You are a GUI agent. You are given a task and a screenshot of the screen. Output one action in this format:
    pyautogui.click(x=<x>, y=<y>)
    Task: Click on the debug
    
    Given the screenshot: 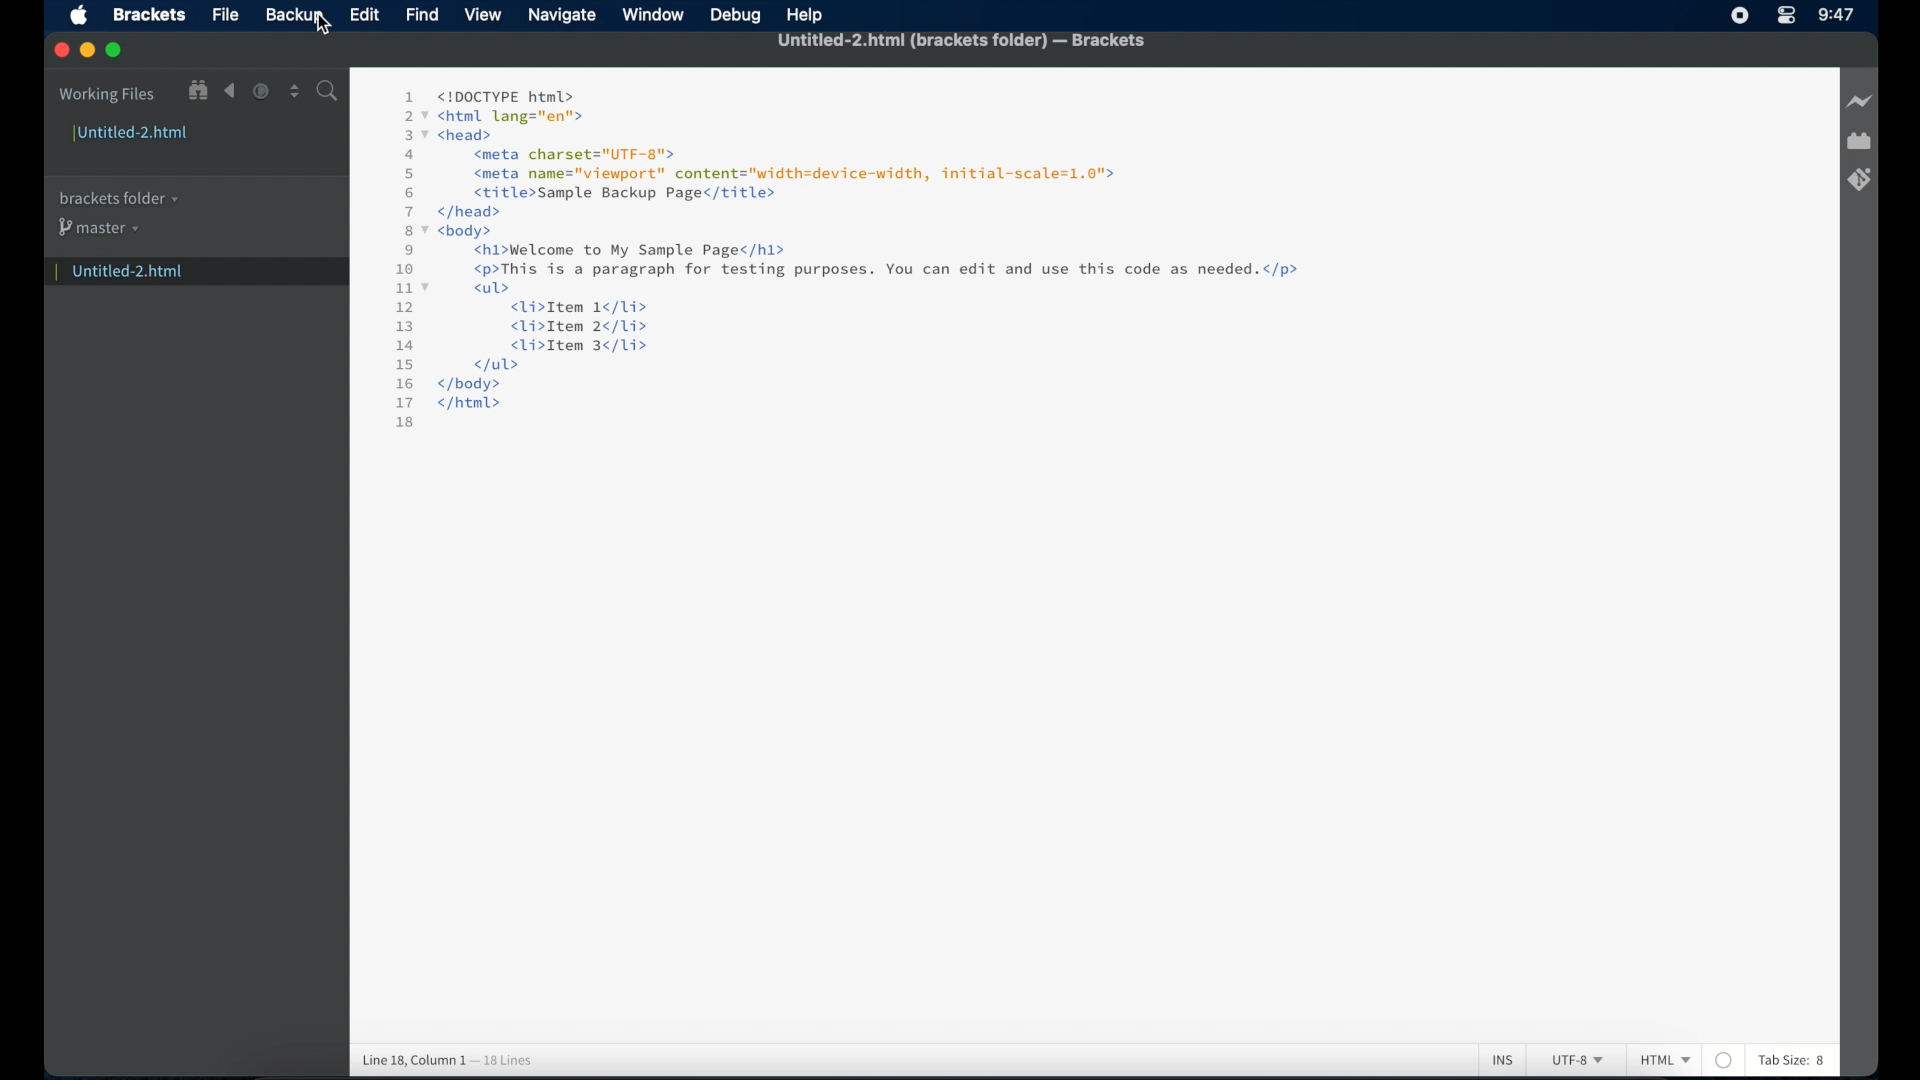 What is the action you would take?
    pyautogui.click(x=733, y=16)
    